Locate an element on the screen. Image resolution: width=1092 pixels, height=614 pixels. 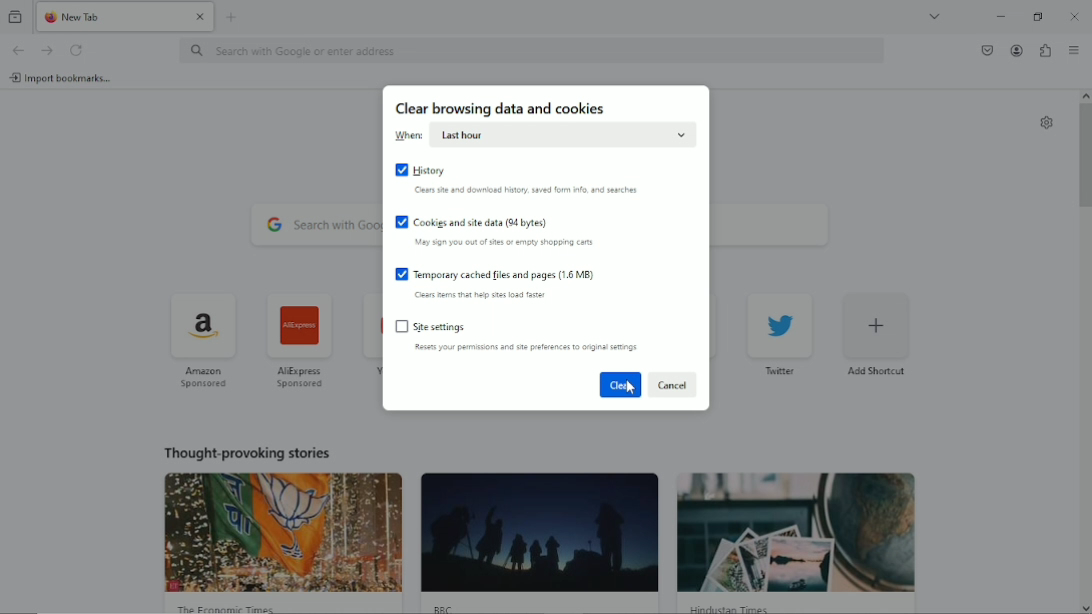
The Economic Times is located at coordinates (228, 607).